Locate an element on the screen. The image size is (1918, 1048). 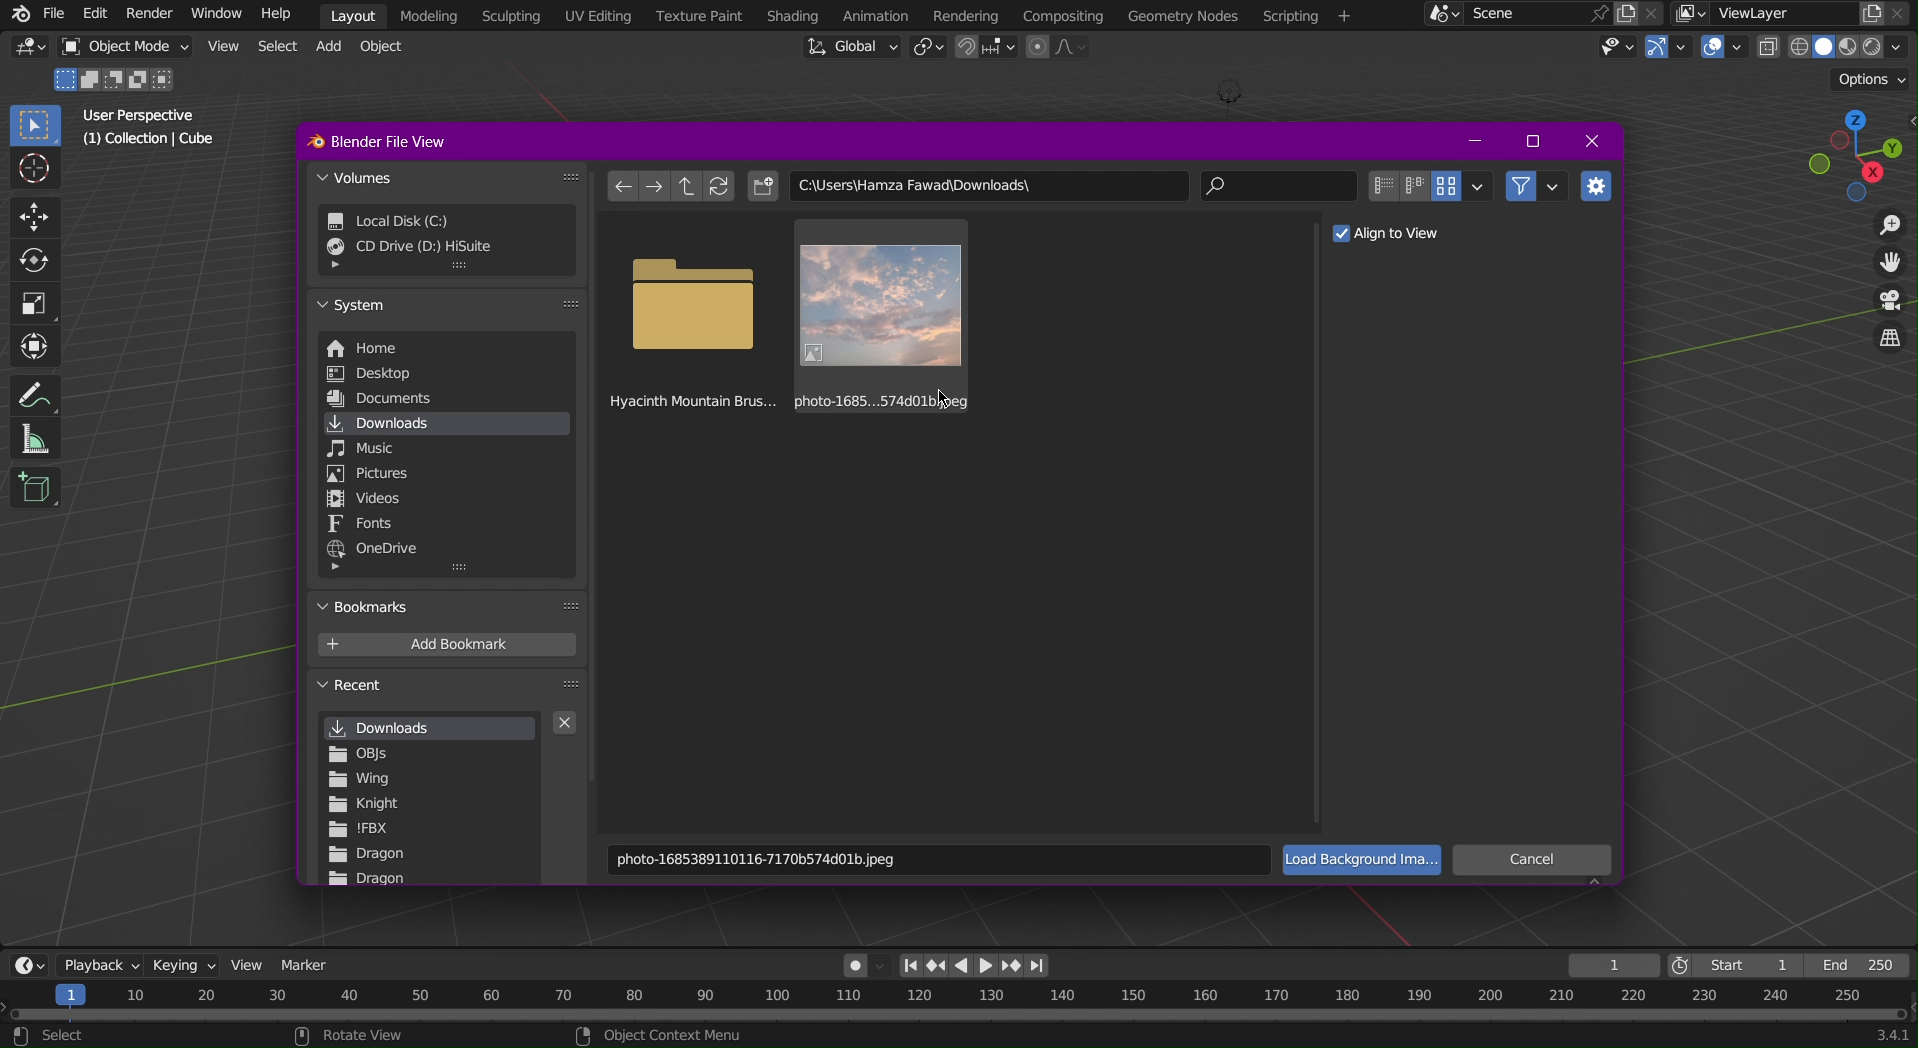
Marker is located at coordinates (312, 963).